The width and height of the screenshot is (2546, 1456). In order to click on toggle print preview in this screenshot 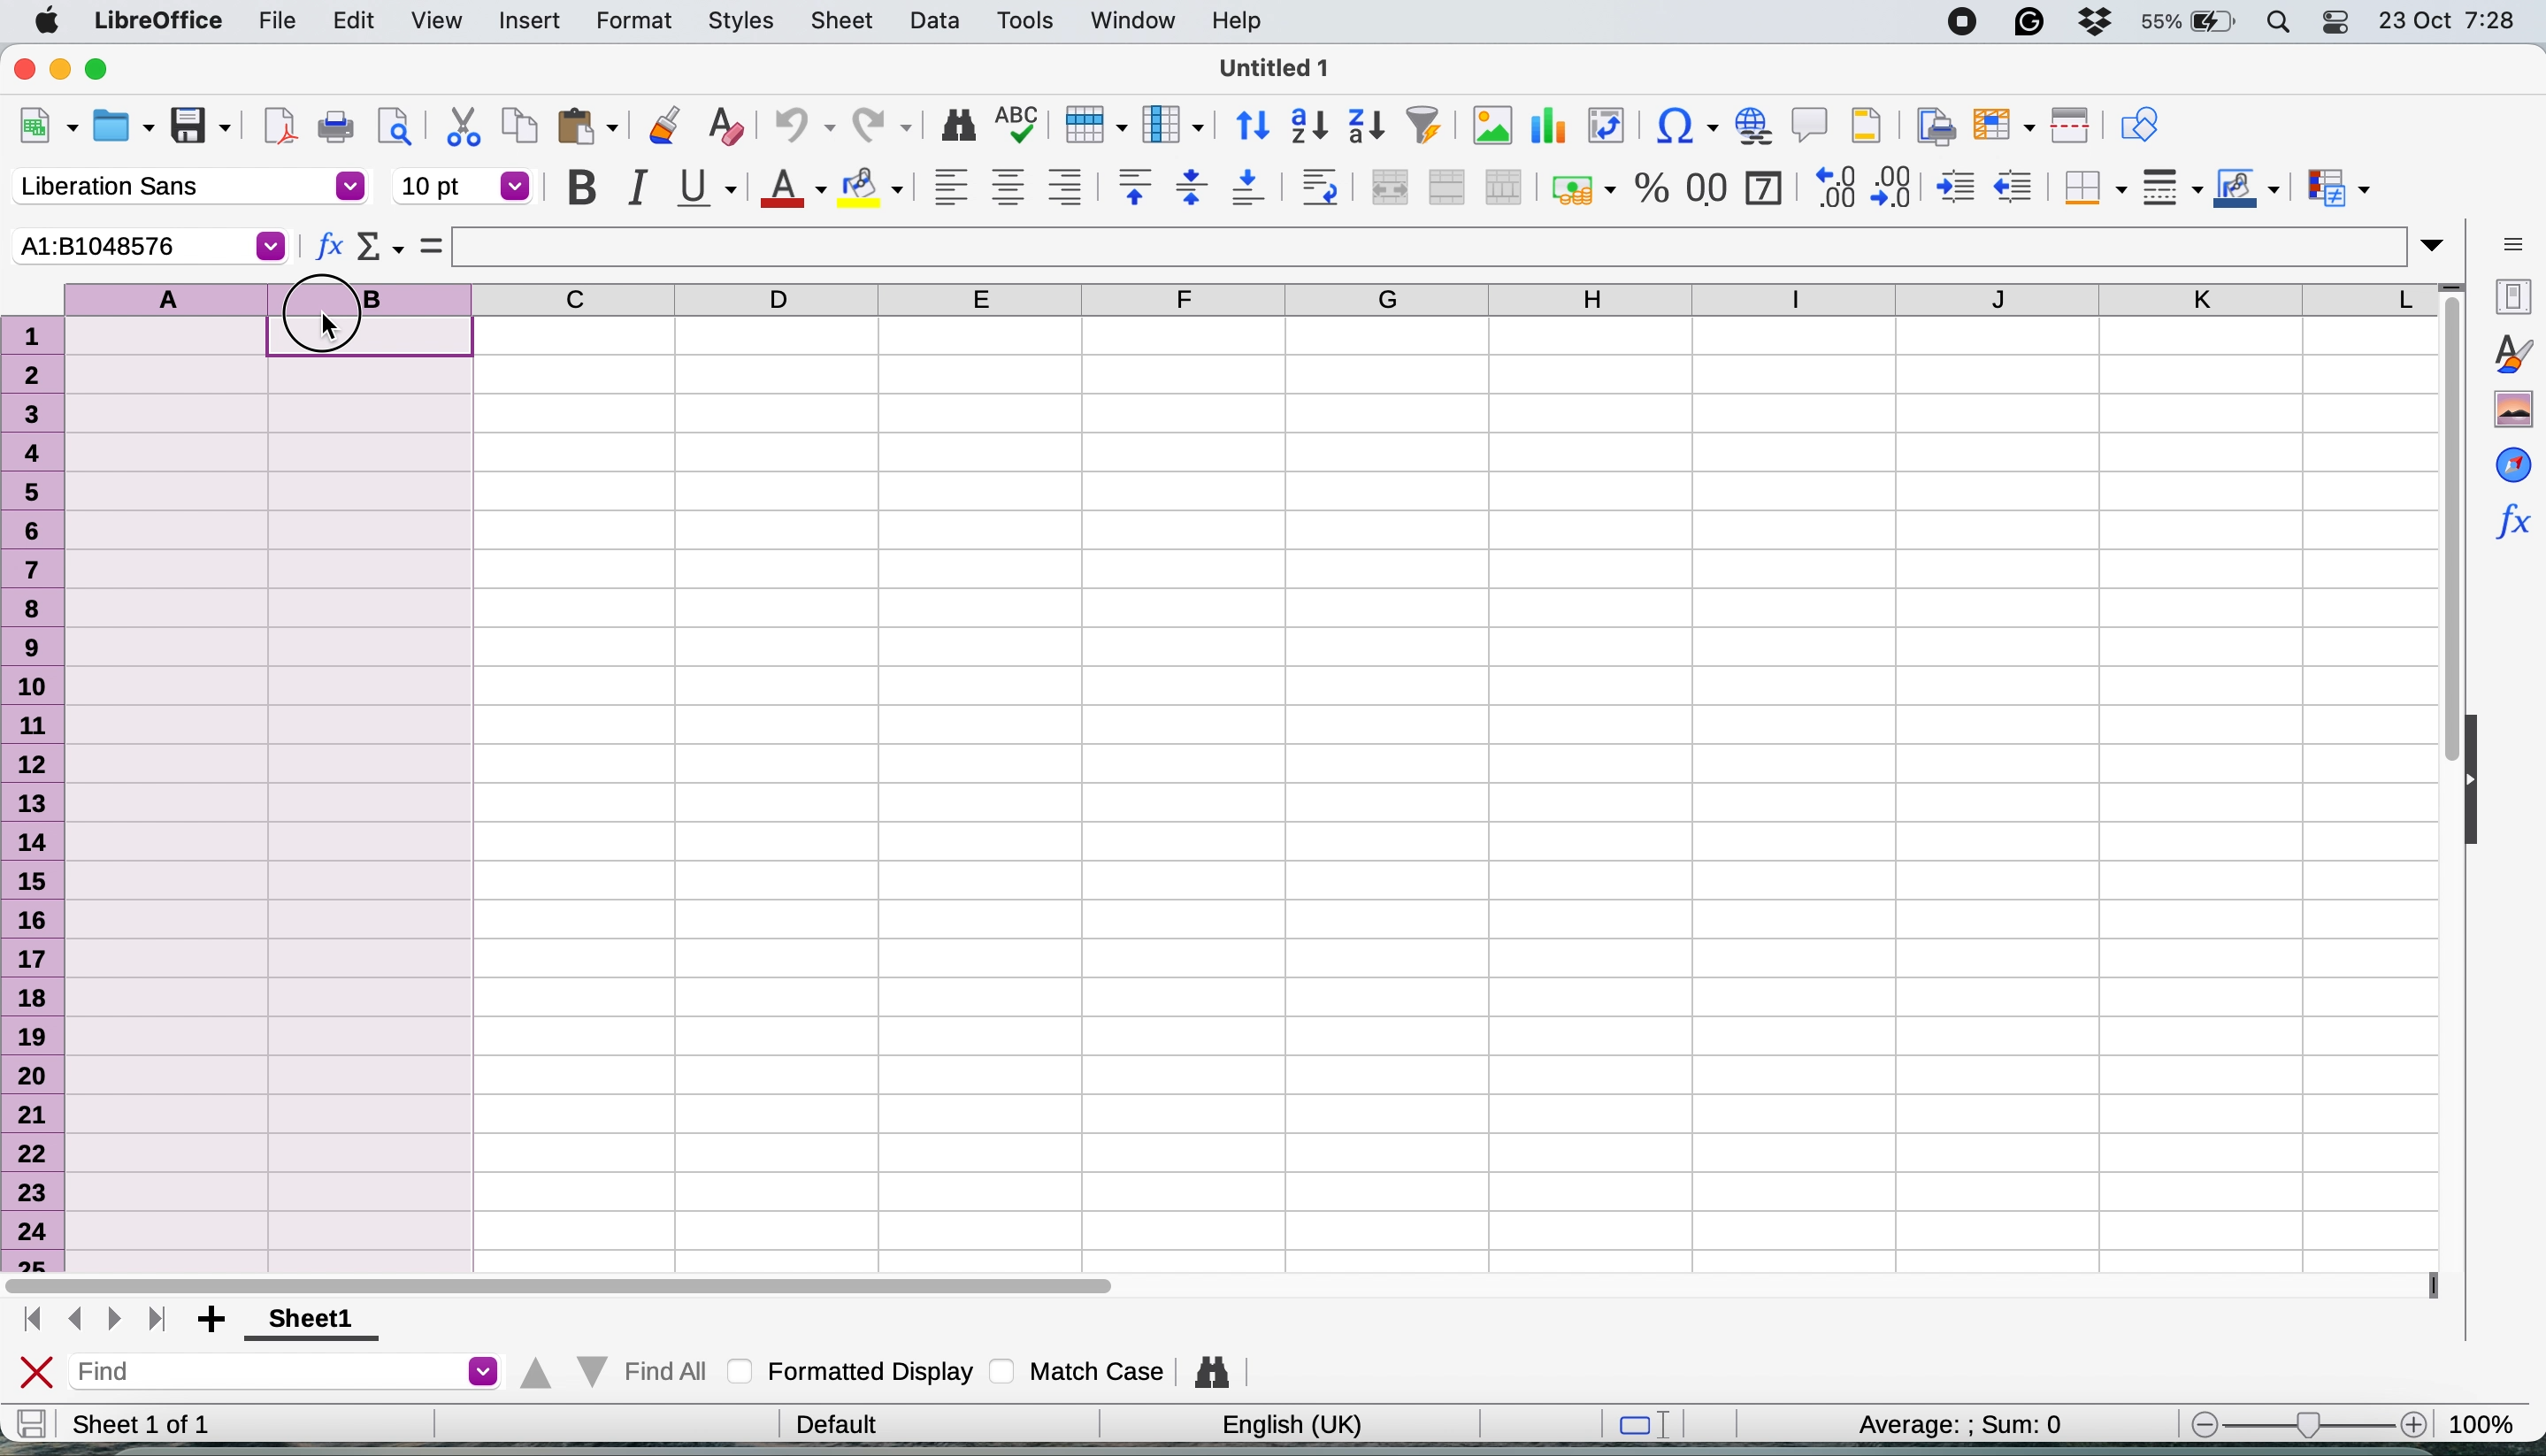, I will do `click(399, 127)`.